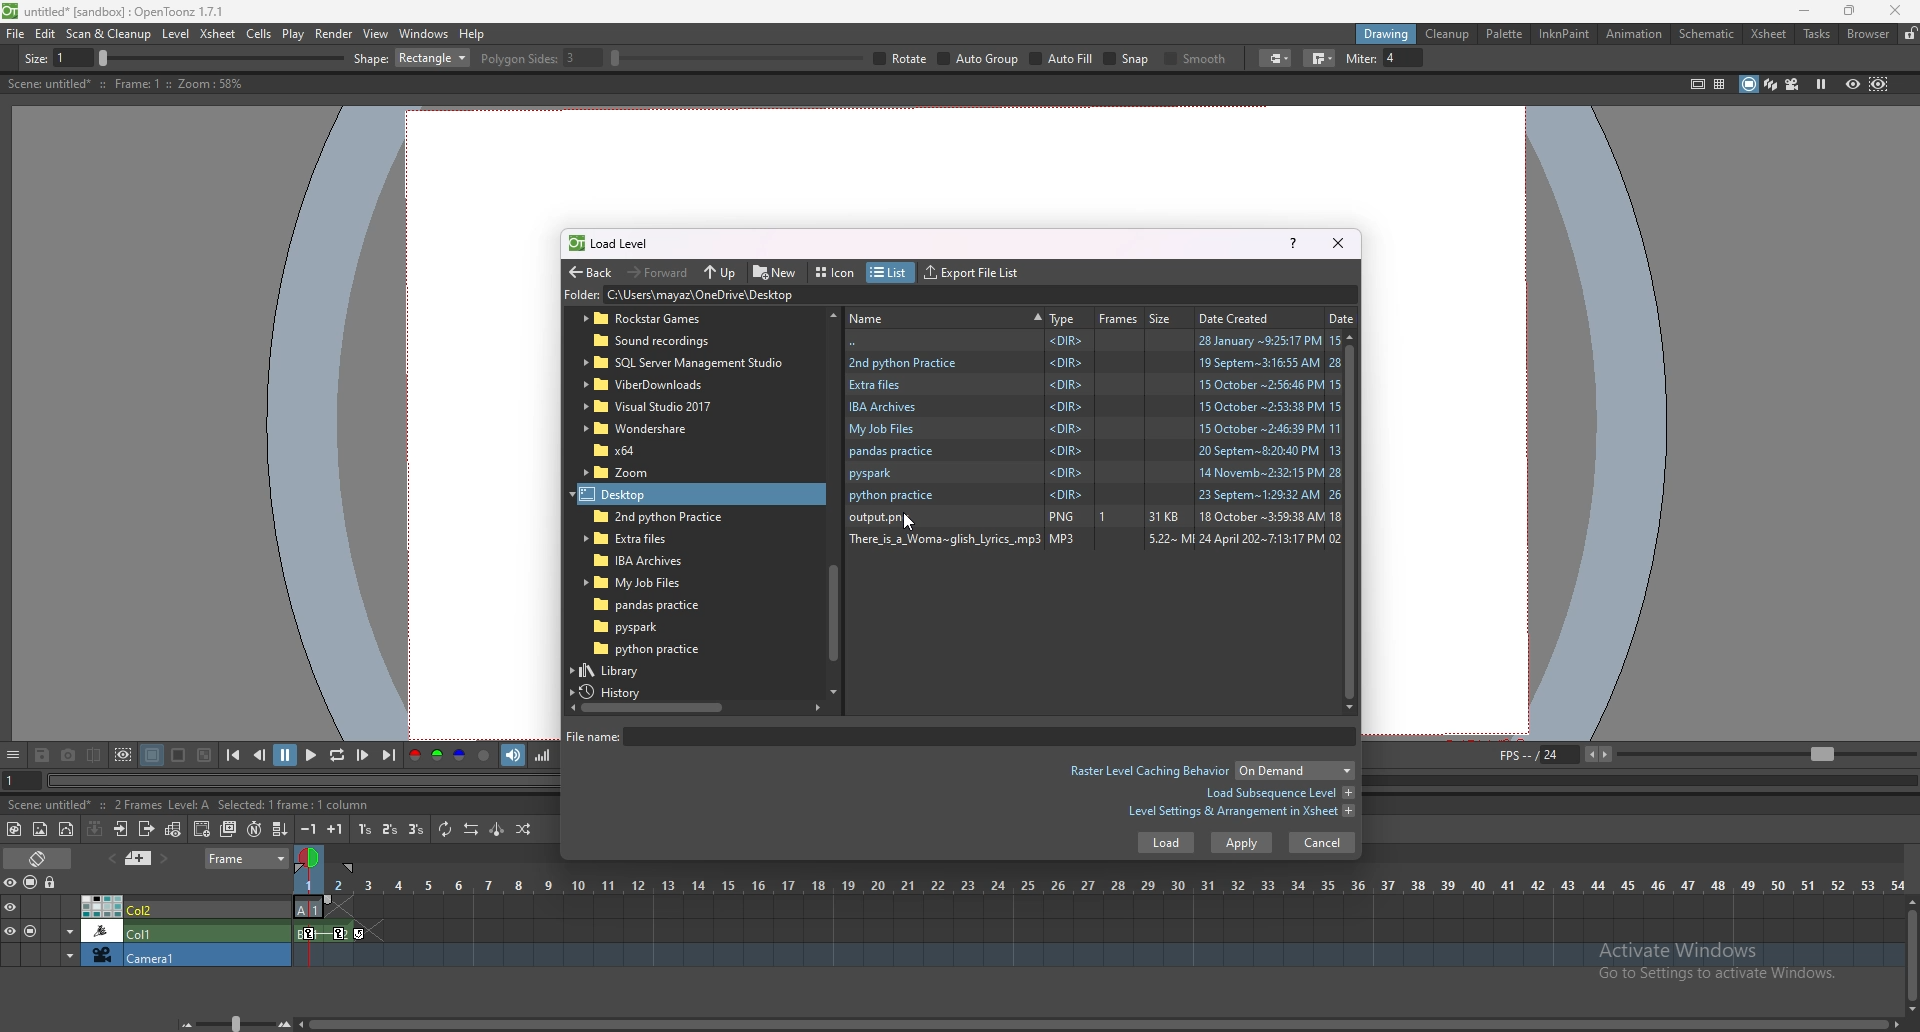 Image resolution: width=1920 pixels, height=1032 pixels. What do you see at coordinates (416, 829) in the screenshot?
I see `reframe on 3s` at bounding box center [416, 829].